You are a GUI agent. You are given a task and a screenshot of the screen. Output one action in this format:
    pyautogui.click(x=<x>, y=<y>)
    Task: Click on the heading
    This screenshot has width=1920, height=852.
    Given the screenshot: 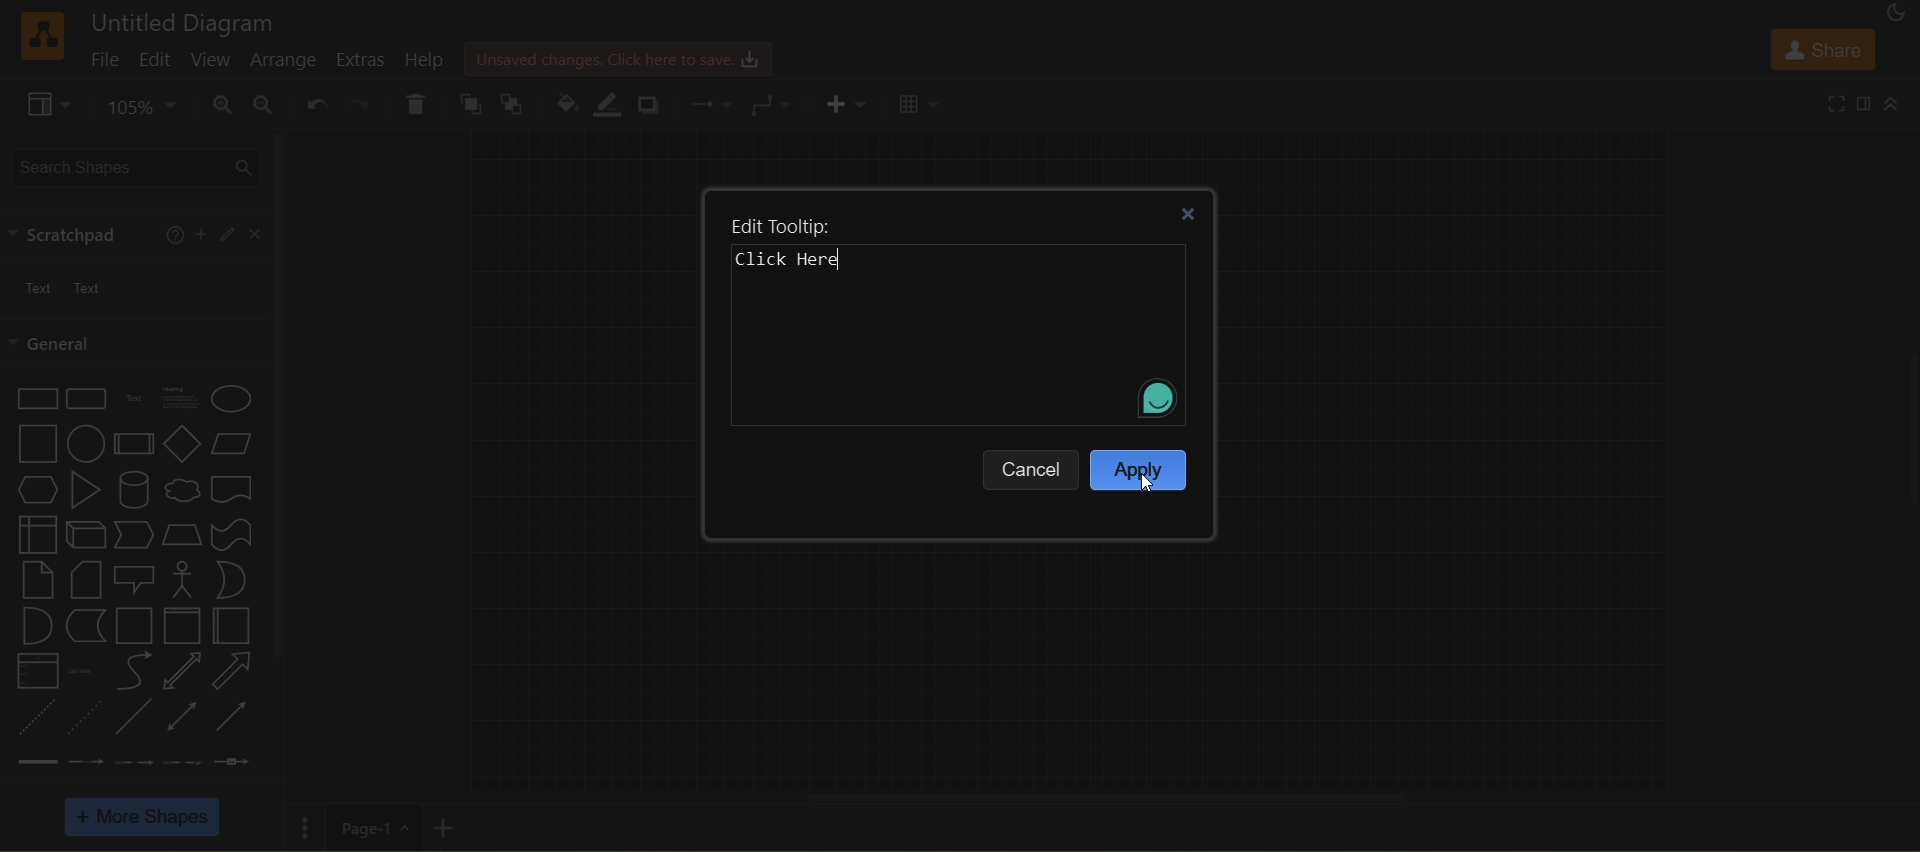 What is the action you would take?
    pyautogui.click(x=183, y=399)
    